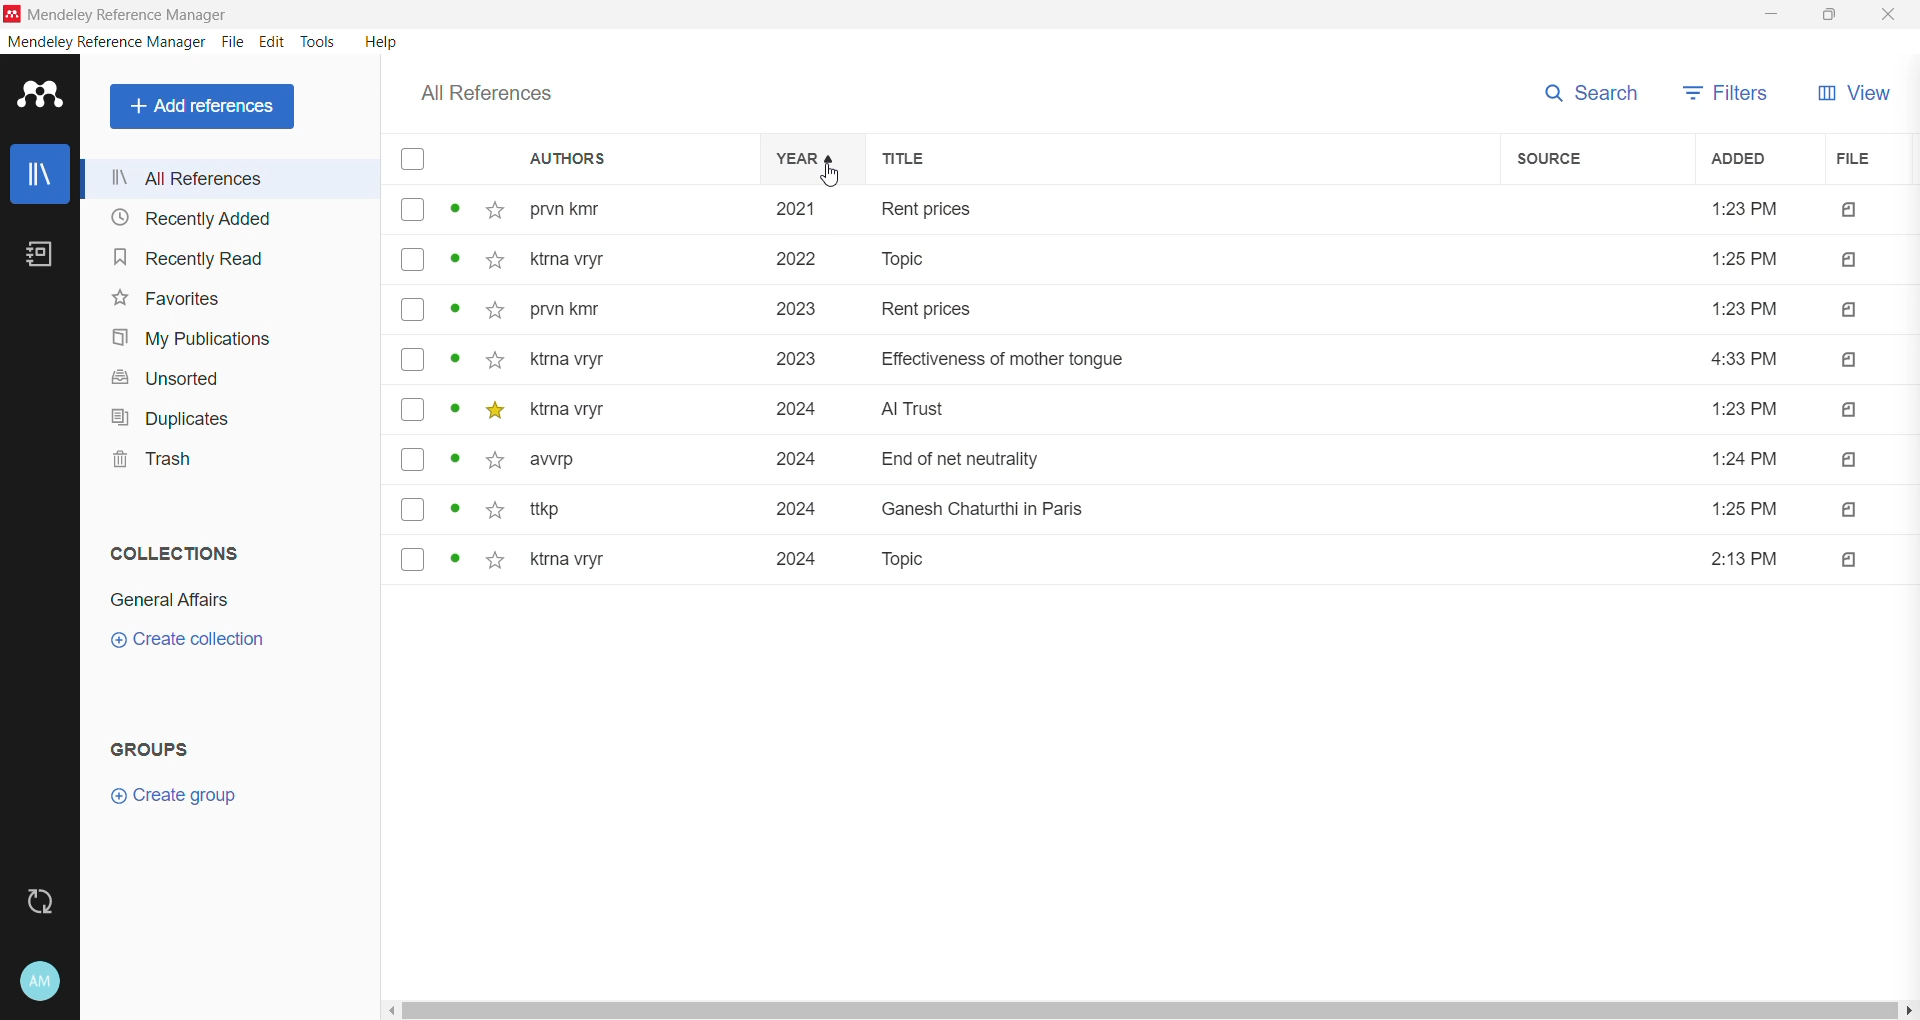  I want to click on 1:23 PM, so click(1744, 409).